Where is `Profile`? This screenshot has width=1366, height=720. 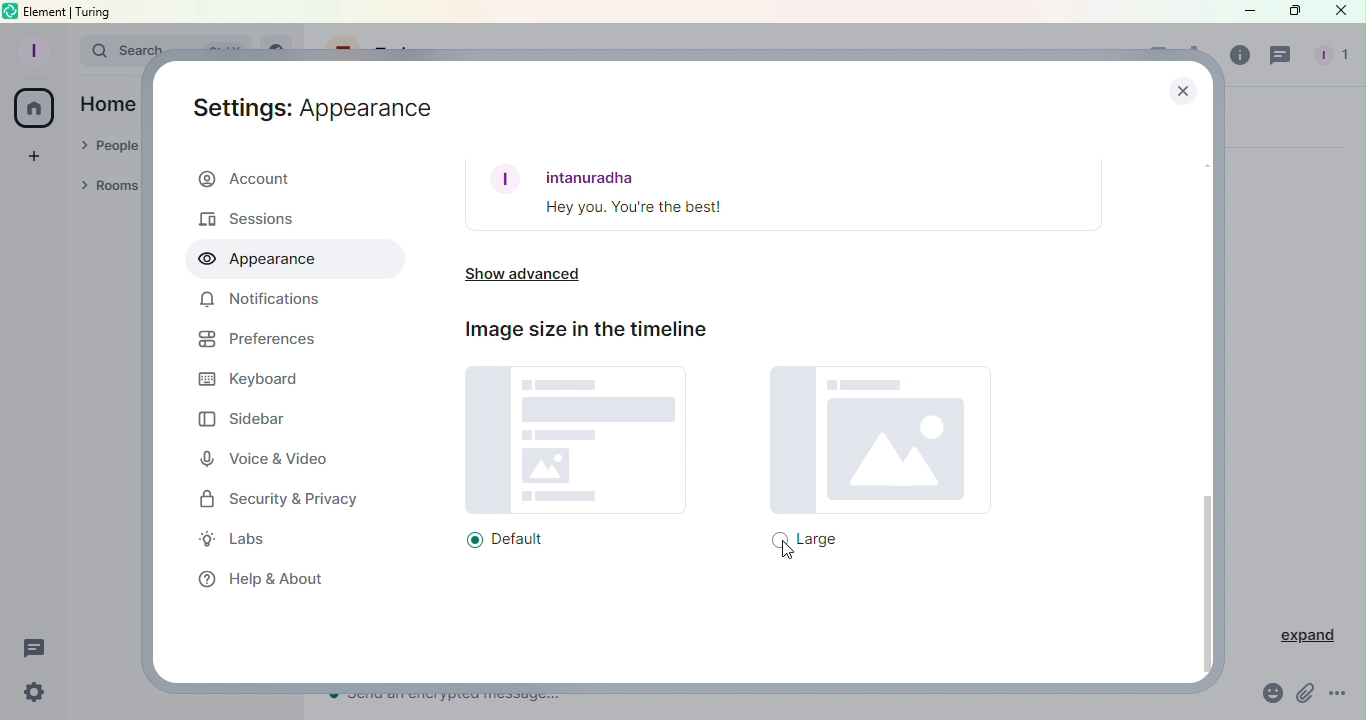 Profile is located at coordinates (31, 49).